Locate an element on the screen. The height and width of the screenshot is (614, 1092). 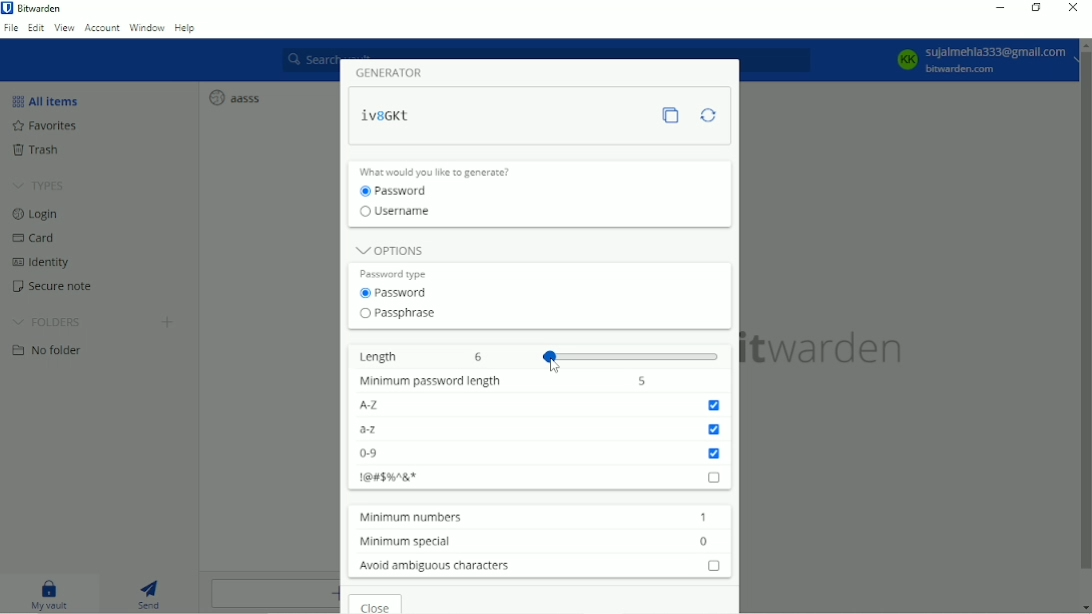
Copy password is located at coordinates (676, 117).